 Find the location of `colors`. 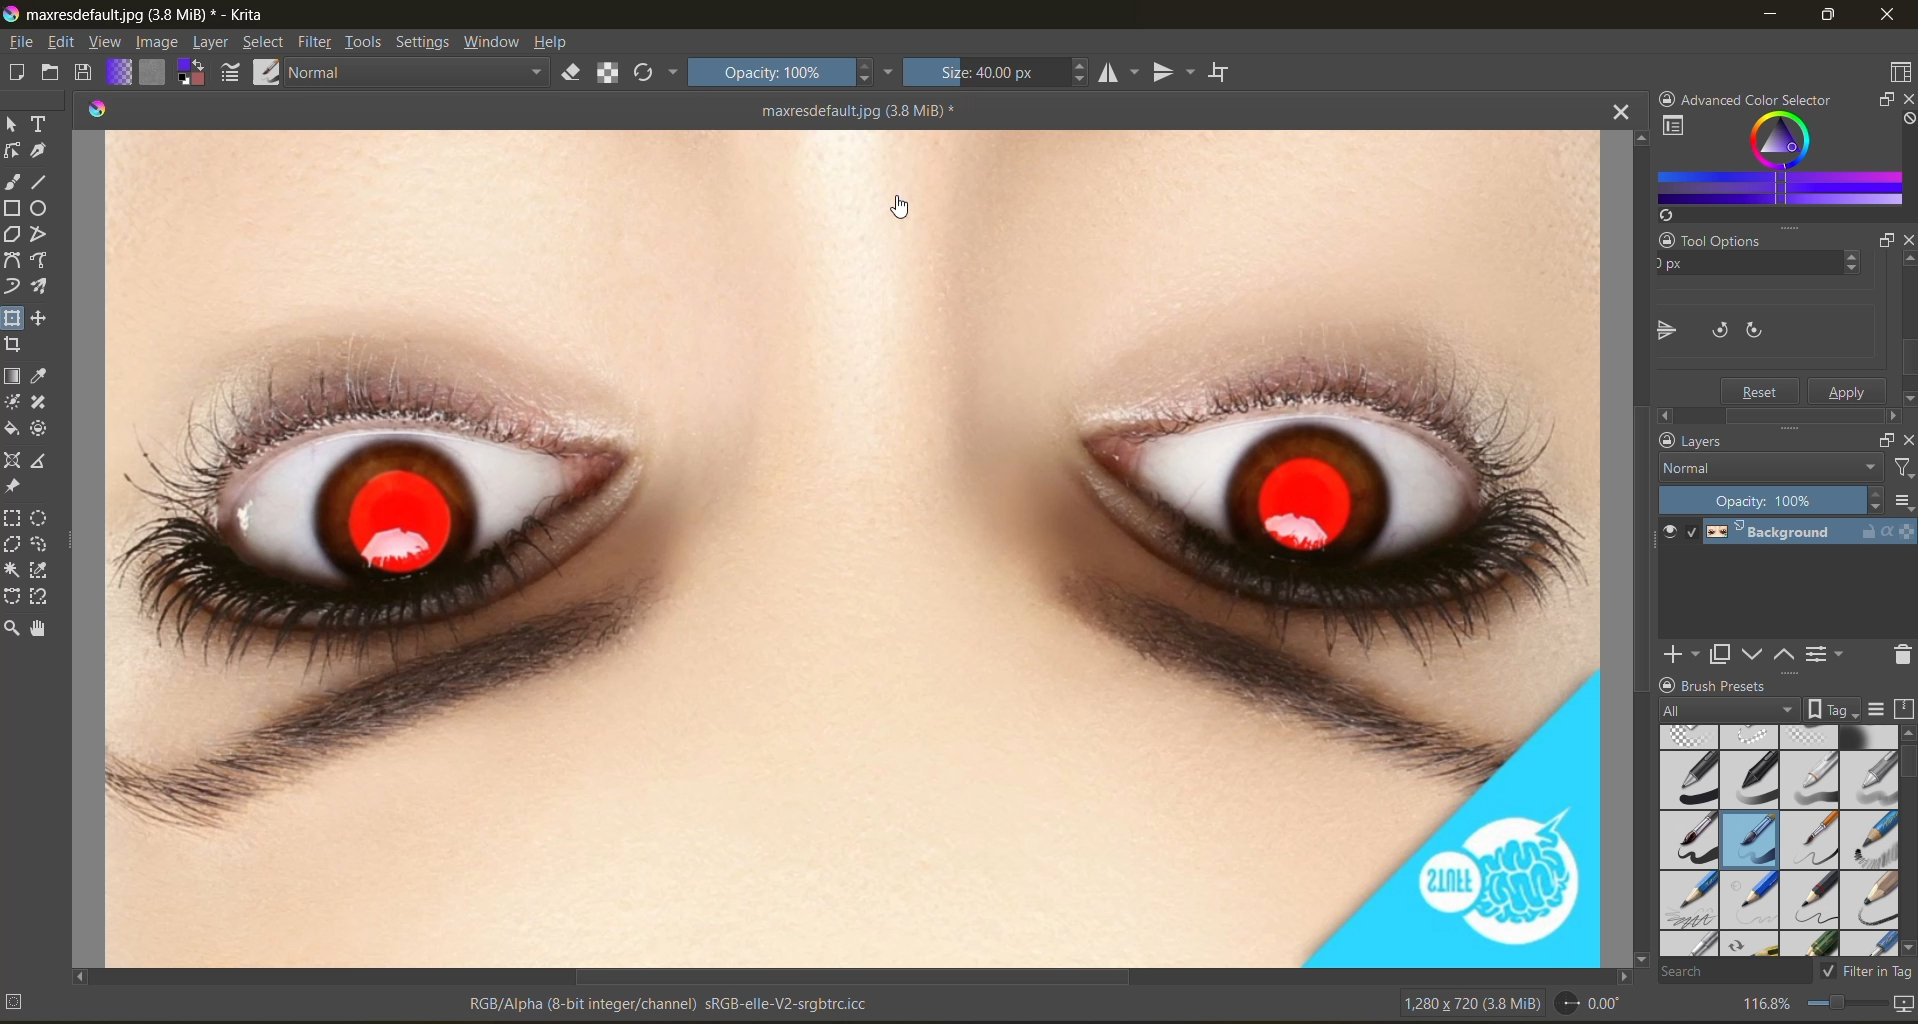

colors is located at coordinates (100, 105).